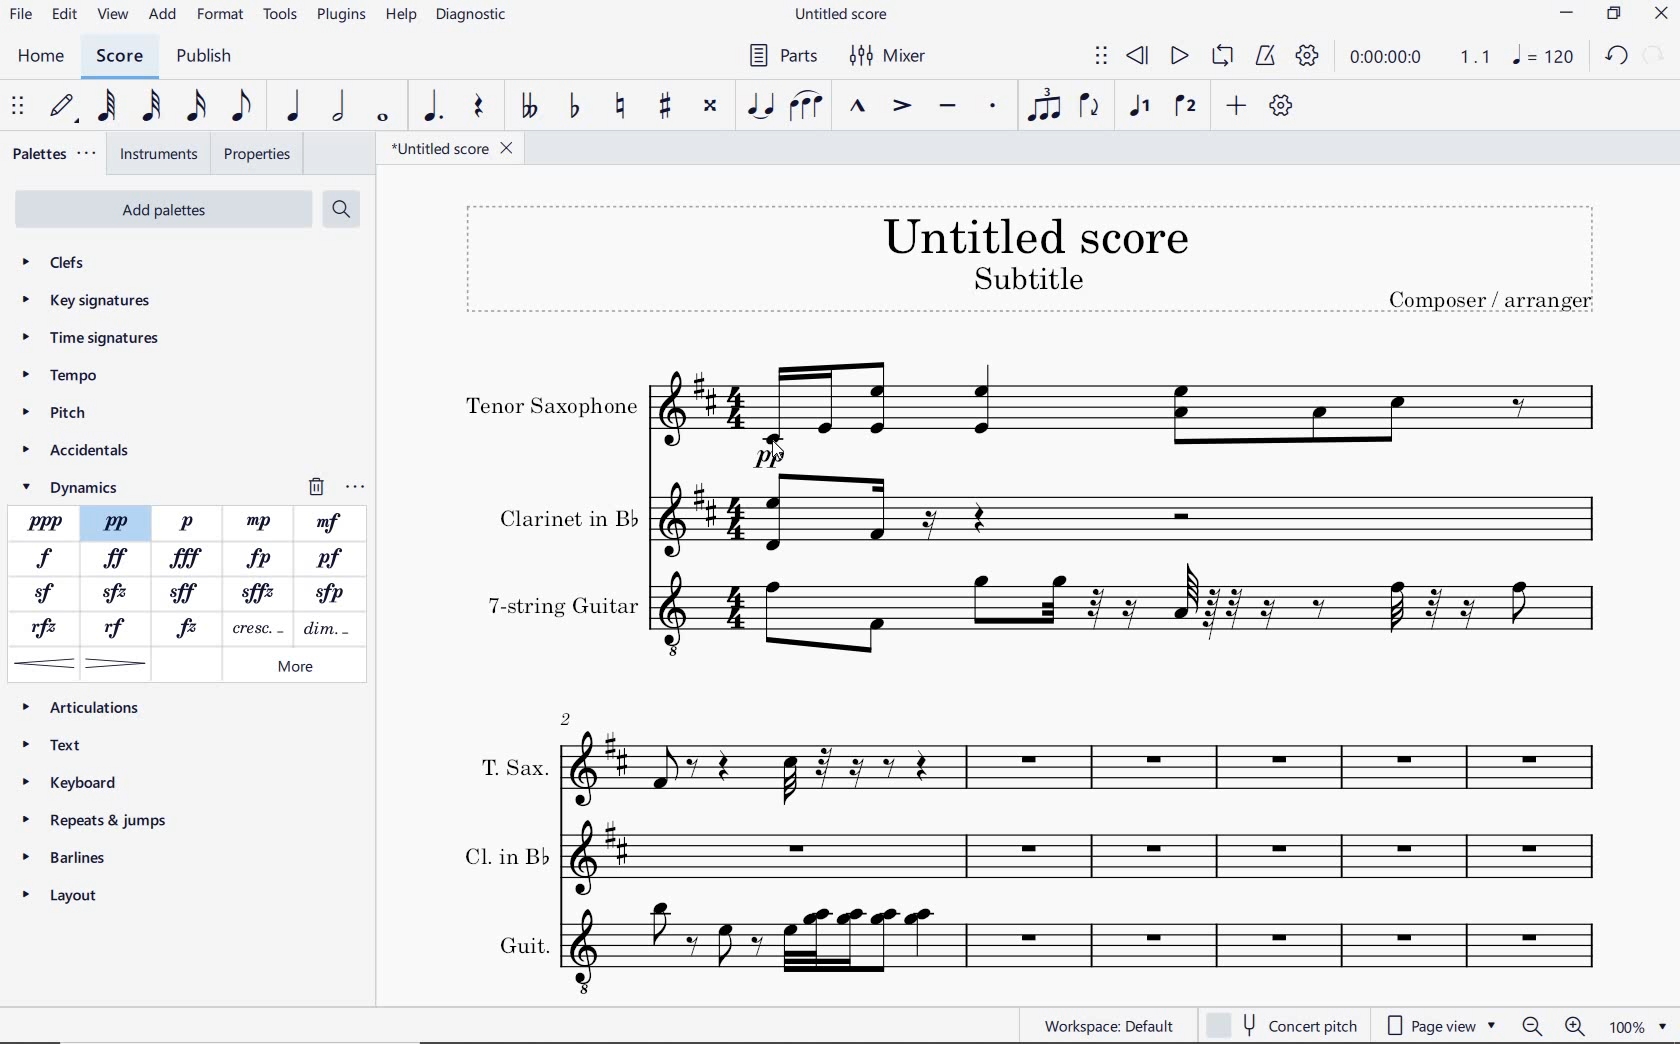 The width and height of the screenshot is (1680, 1044). What do you see at coordinates (56, 415) in the screenshot?
I see `pitch` at bounding box center [56, 415].